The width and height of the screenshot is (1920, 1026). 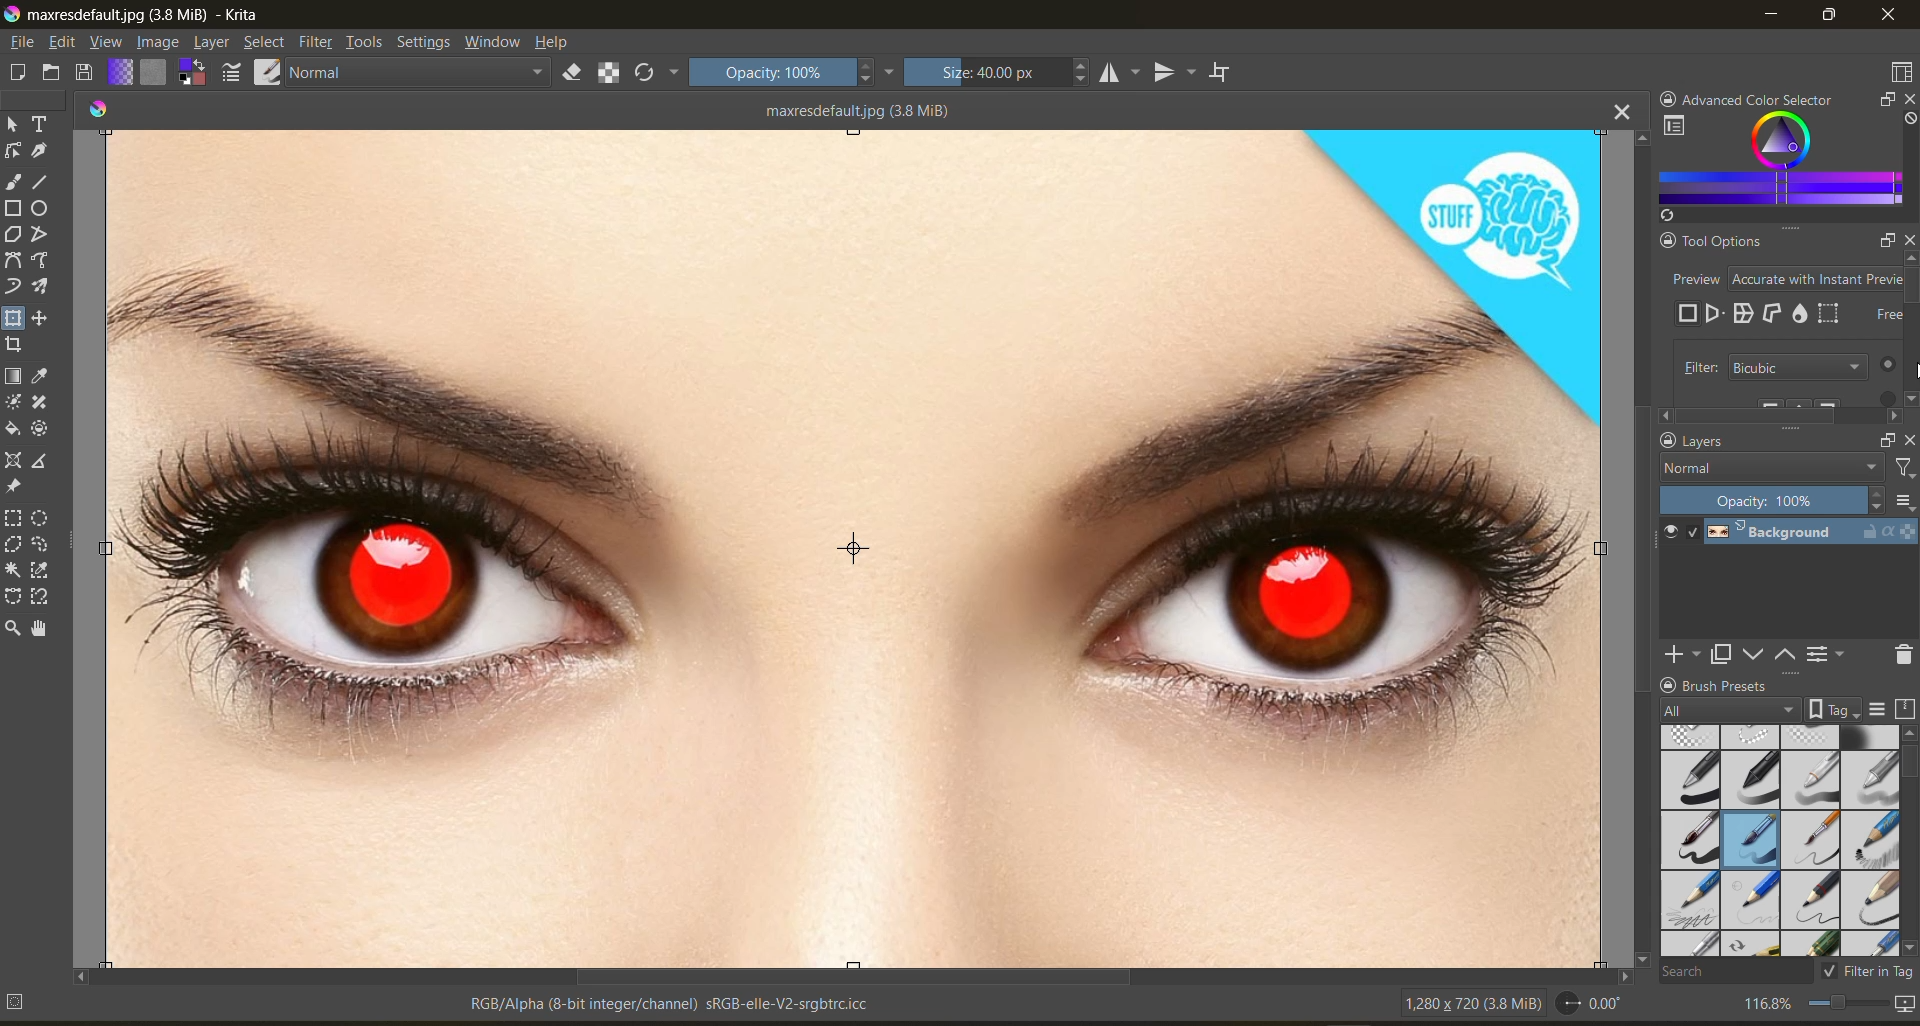 I want to click on tool, so click(x=12, y=594).